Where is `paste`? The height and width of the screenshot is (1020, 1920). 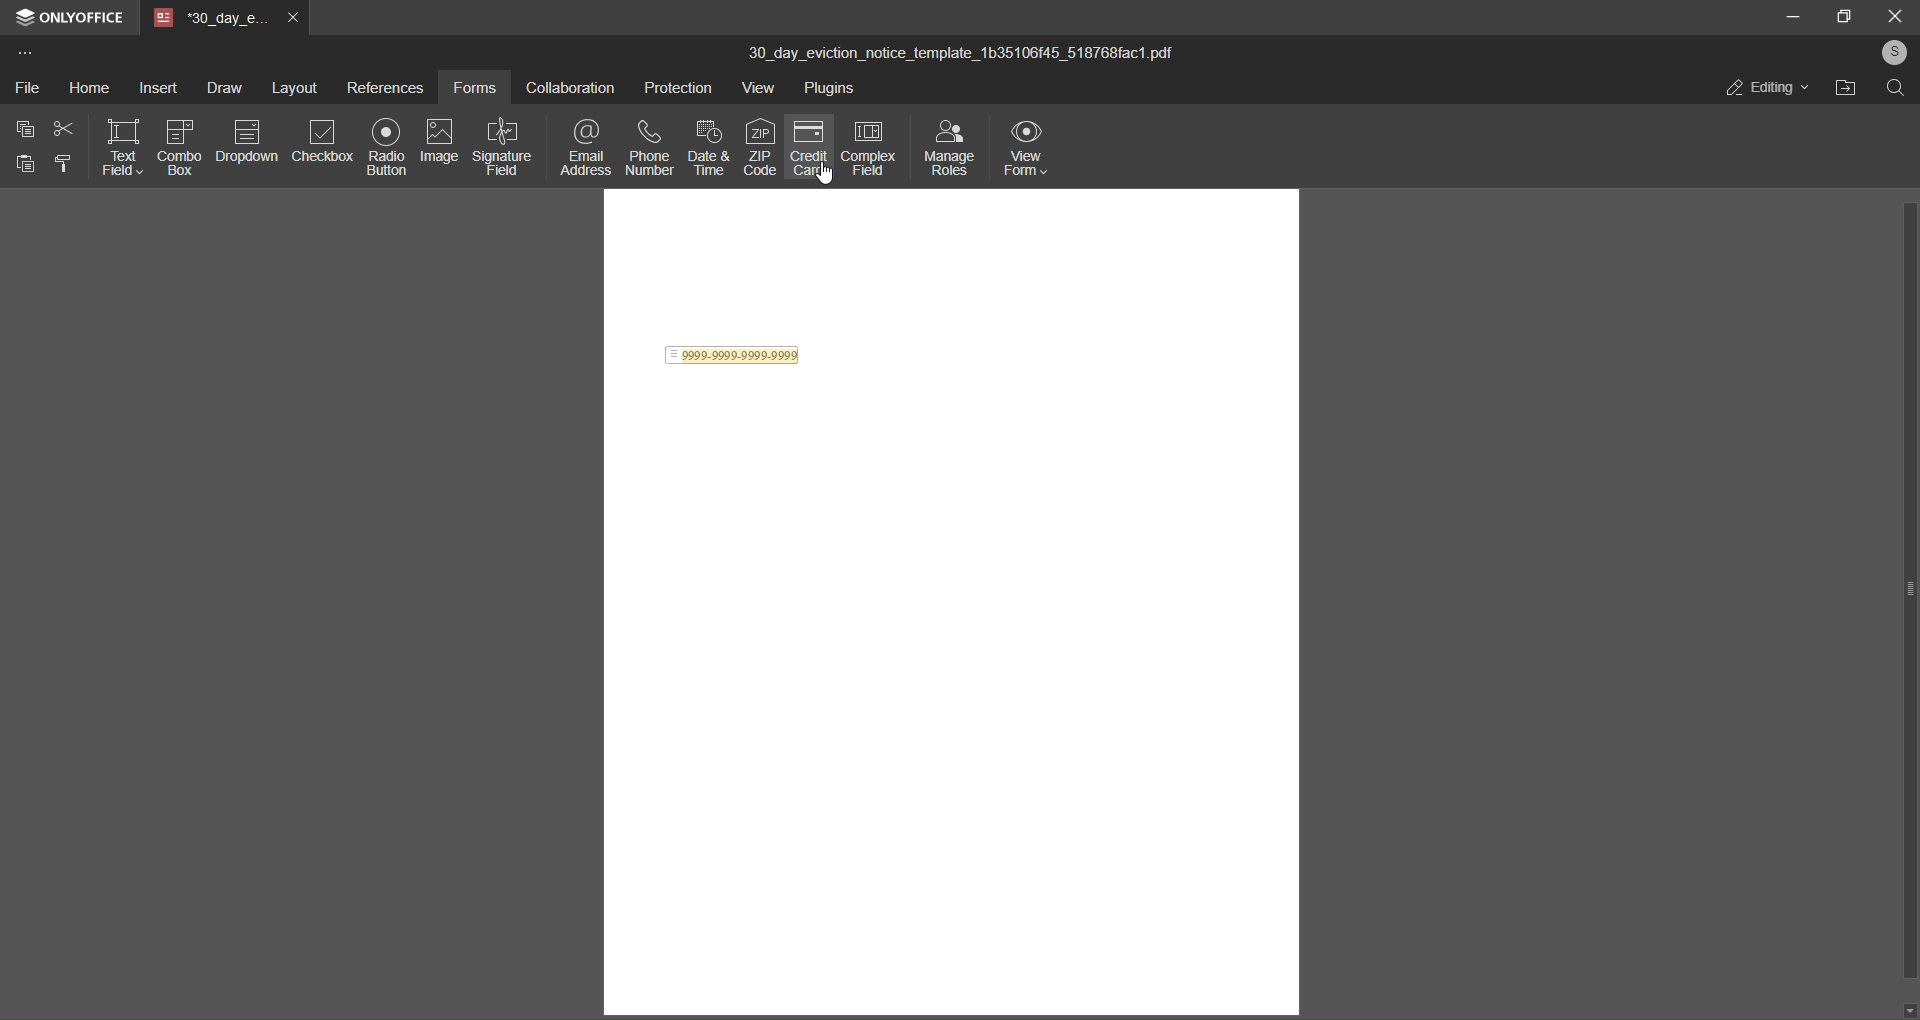 paste is located at coordinates (21, 164).